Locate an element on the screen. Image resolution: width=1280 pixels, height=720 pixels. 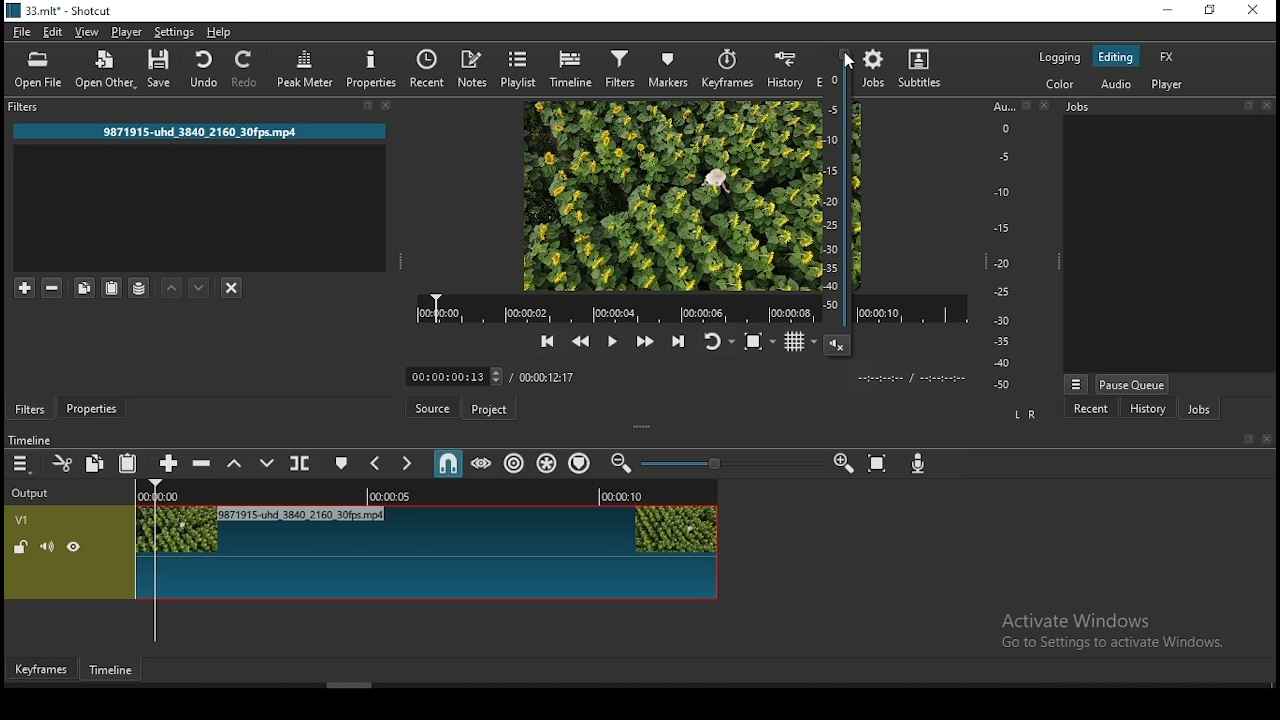
view is located at coordinates (87, 31).